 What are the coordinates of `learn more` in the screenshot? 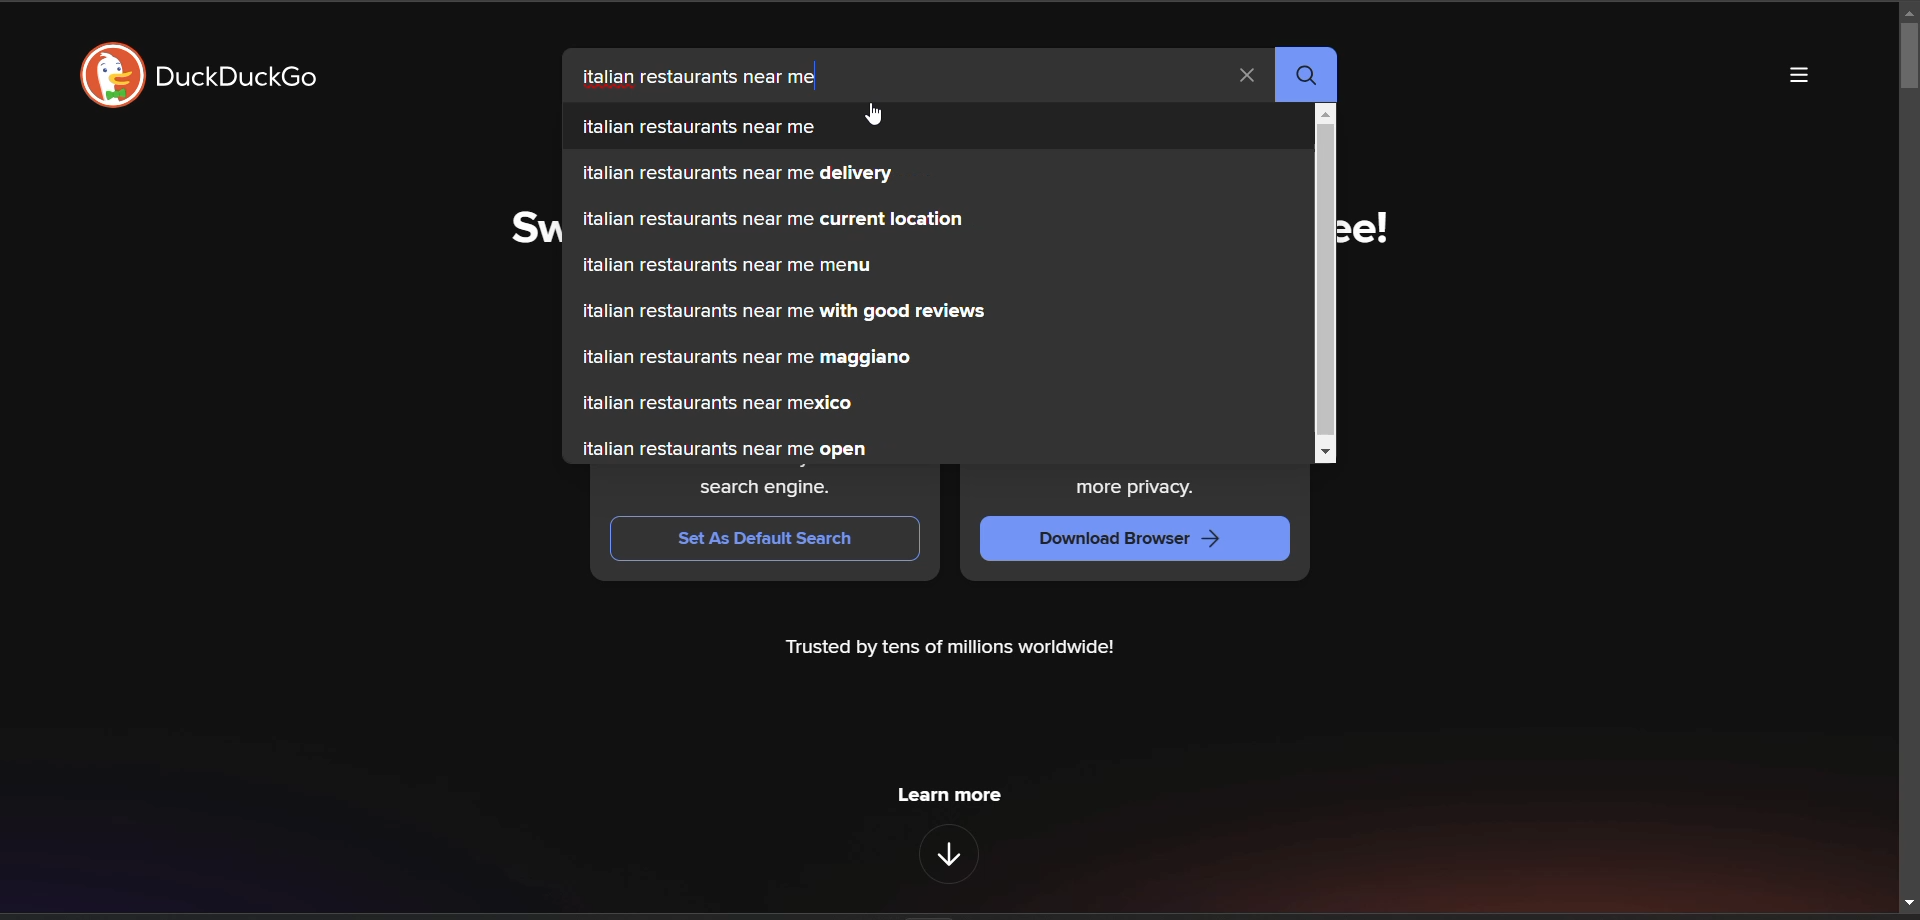 It's located at (949, 795).